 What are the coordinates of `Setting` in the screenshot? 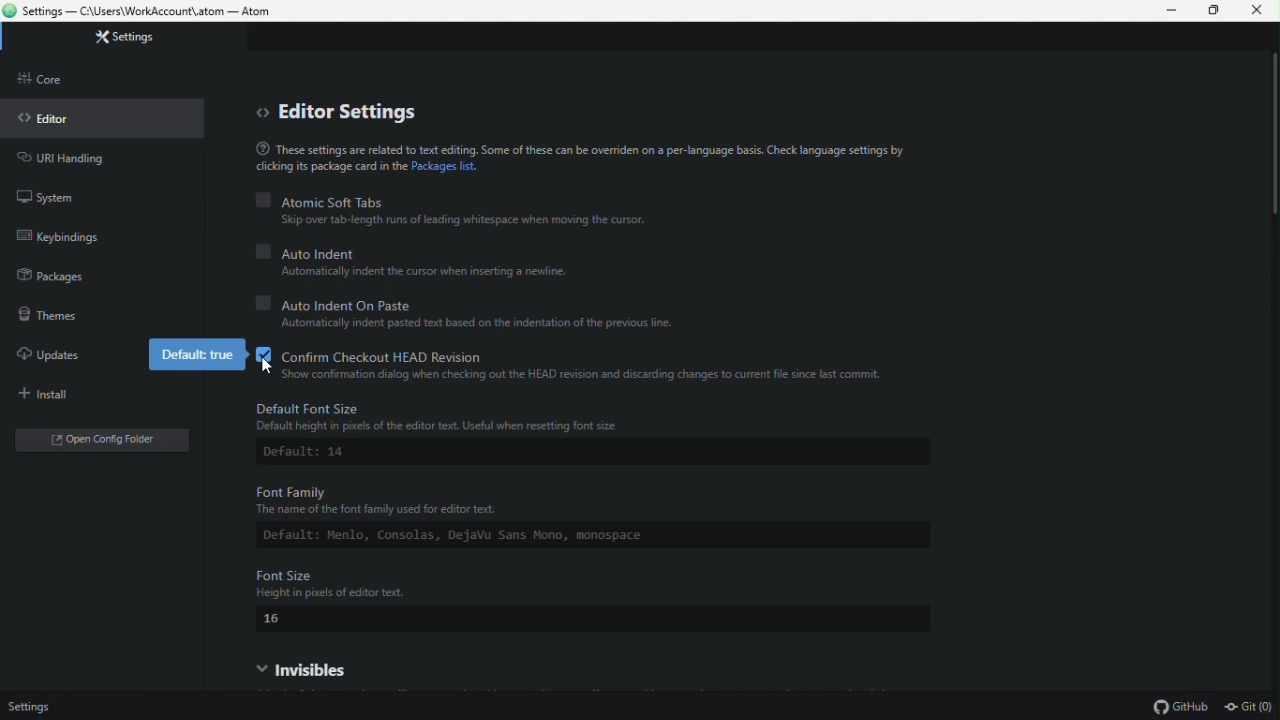 It's located at (33, 704).